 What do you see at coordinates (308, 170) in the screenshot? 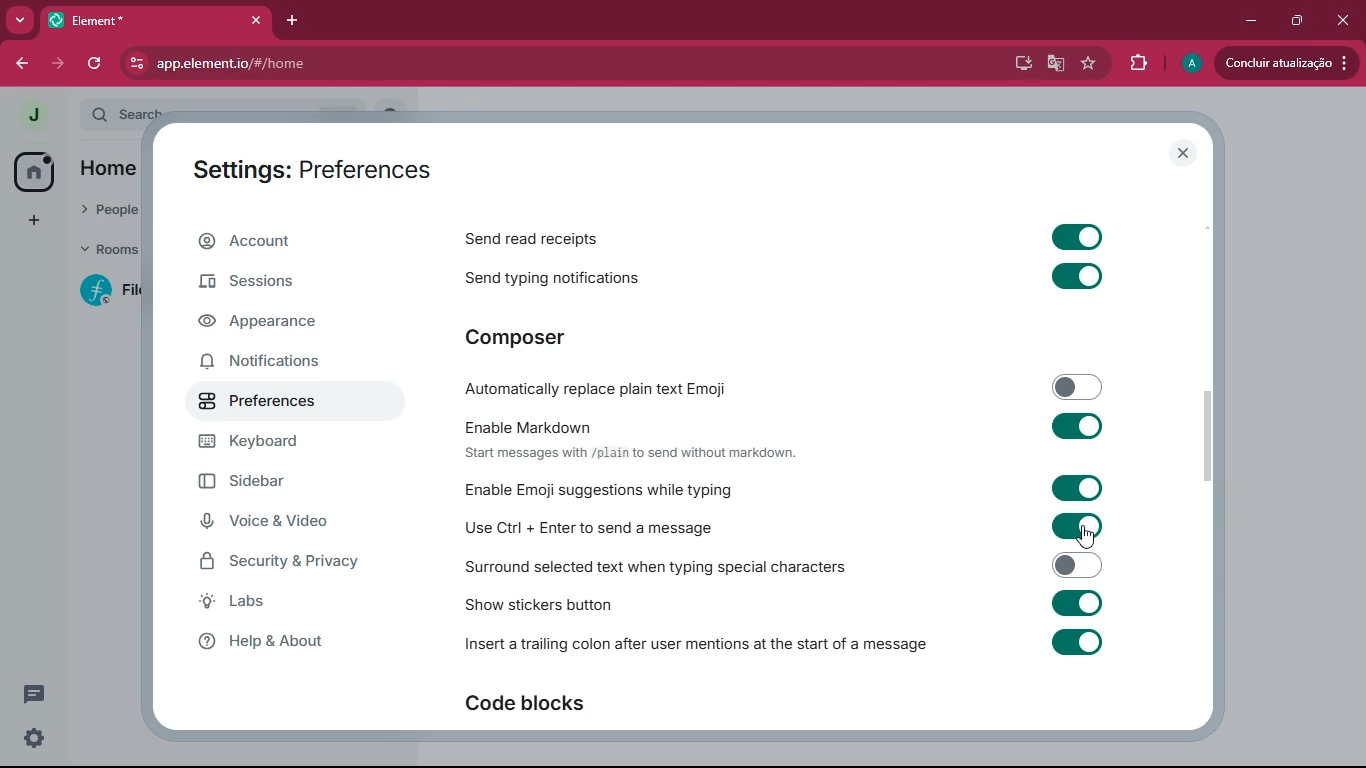
I see `Settings: Preferences` at bounding box center [308, 170].